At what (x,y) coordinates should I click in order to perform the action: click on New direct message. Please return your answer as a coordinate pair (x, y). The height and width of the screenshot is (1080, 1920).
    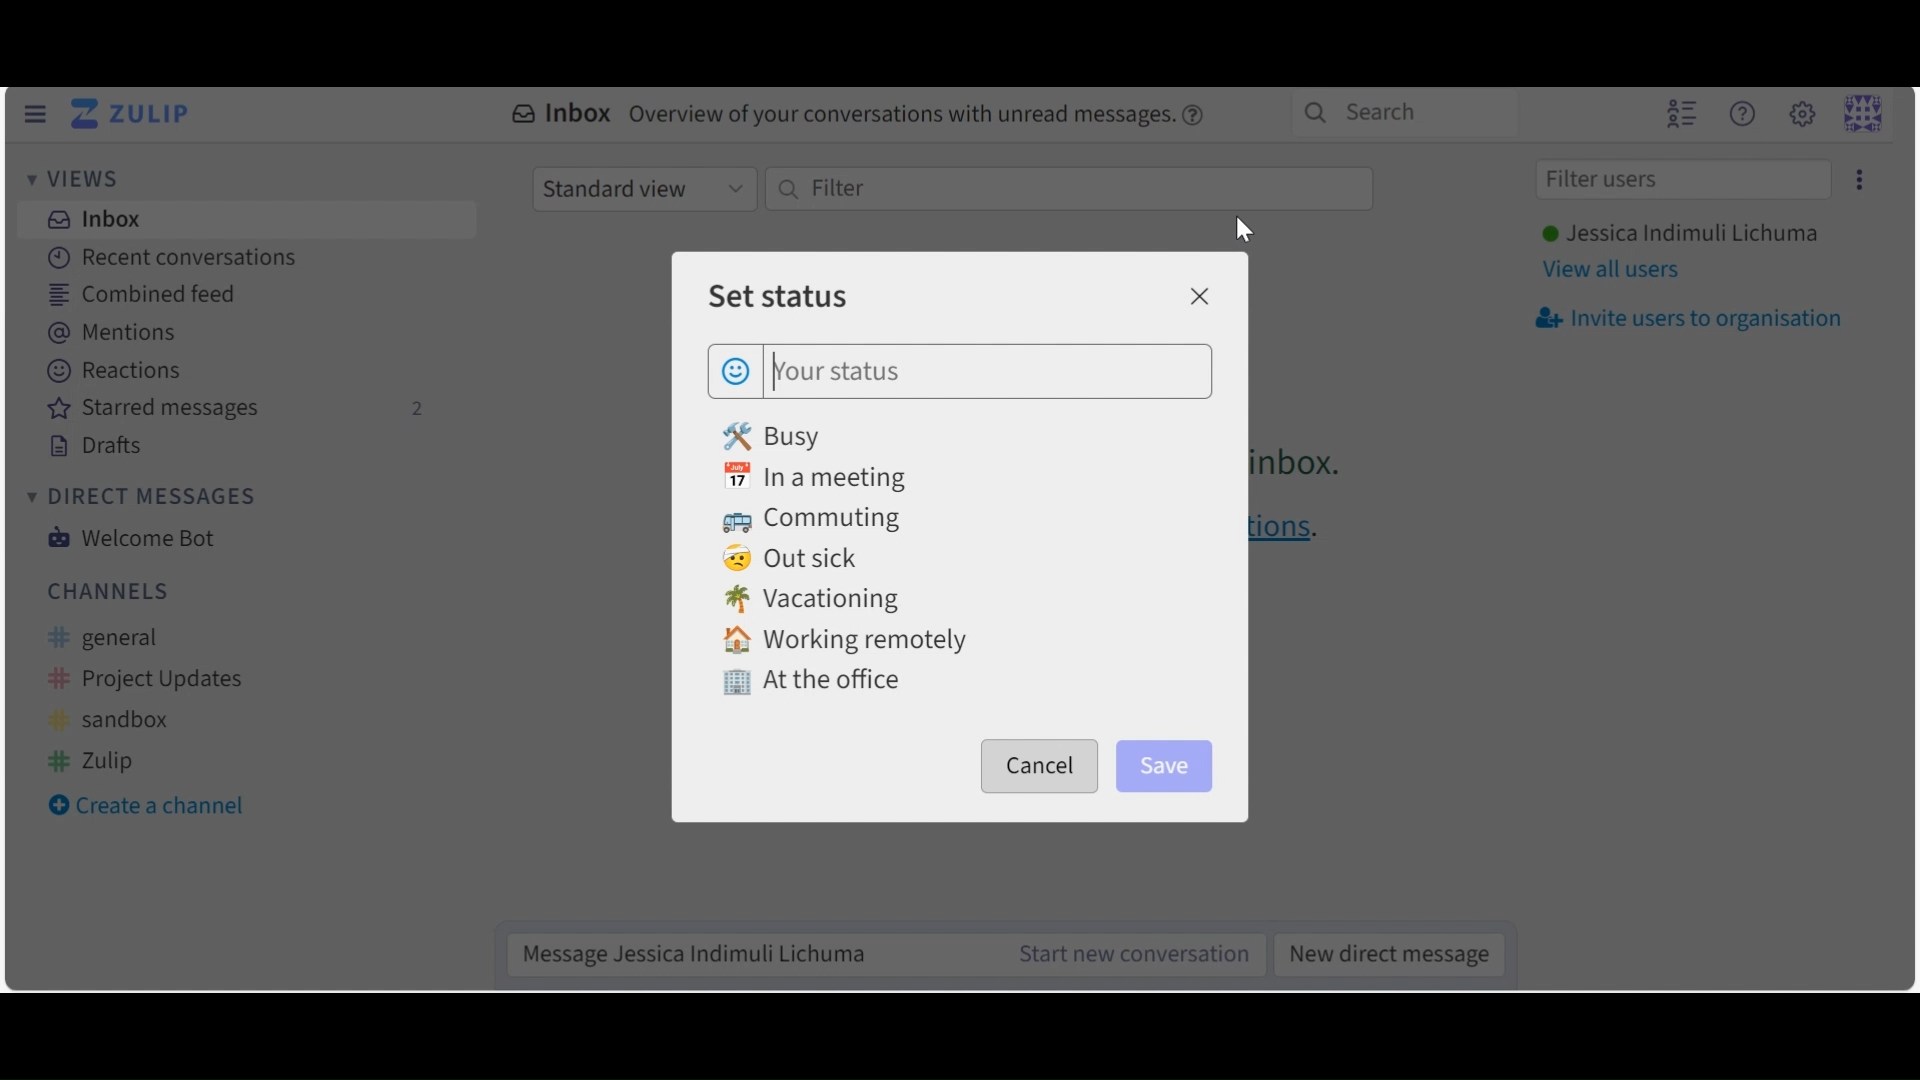
    Looking at the image, I should click on (1383, 952).